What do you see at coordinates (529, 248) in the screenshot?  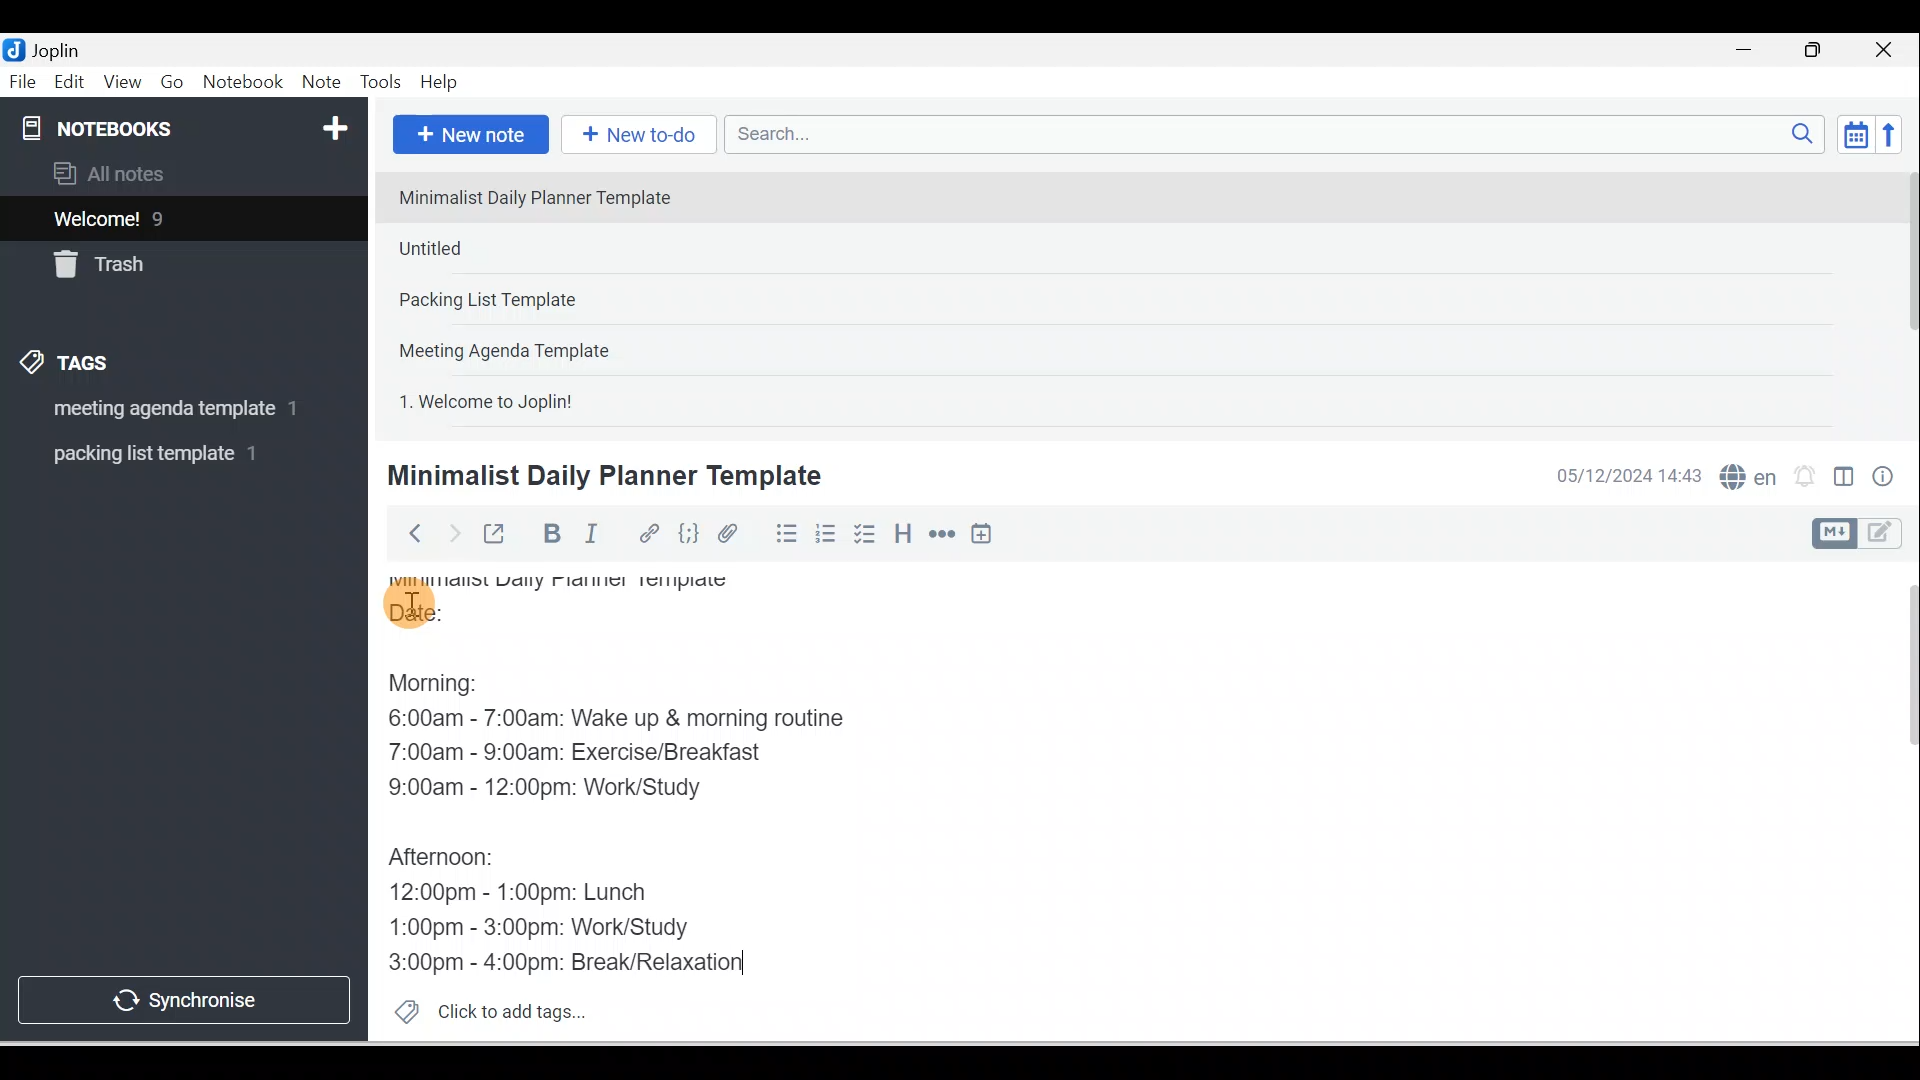 I see `Note 2` at bounding box center [529, 248].